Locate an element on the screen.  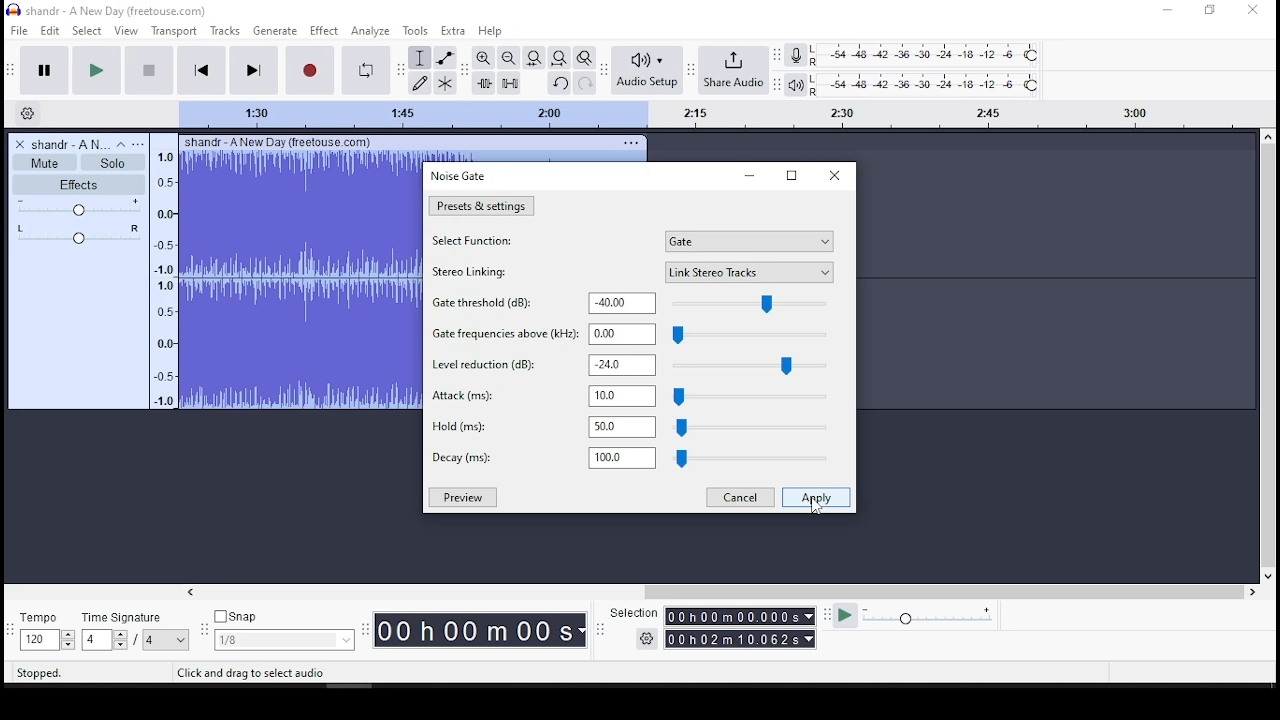
draw tool is located at coordinates (421, 83).